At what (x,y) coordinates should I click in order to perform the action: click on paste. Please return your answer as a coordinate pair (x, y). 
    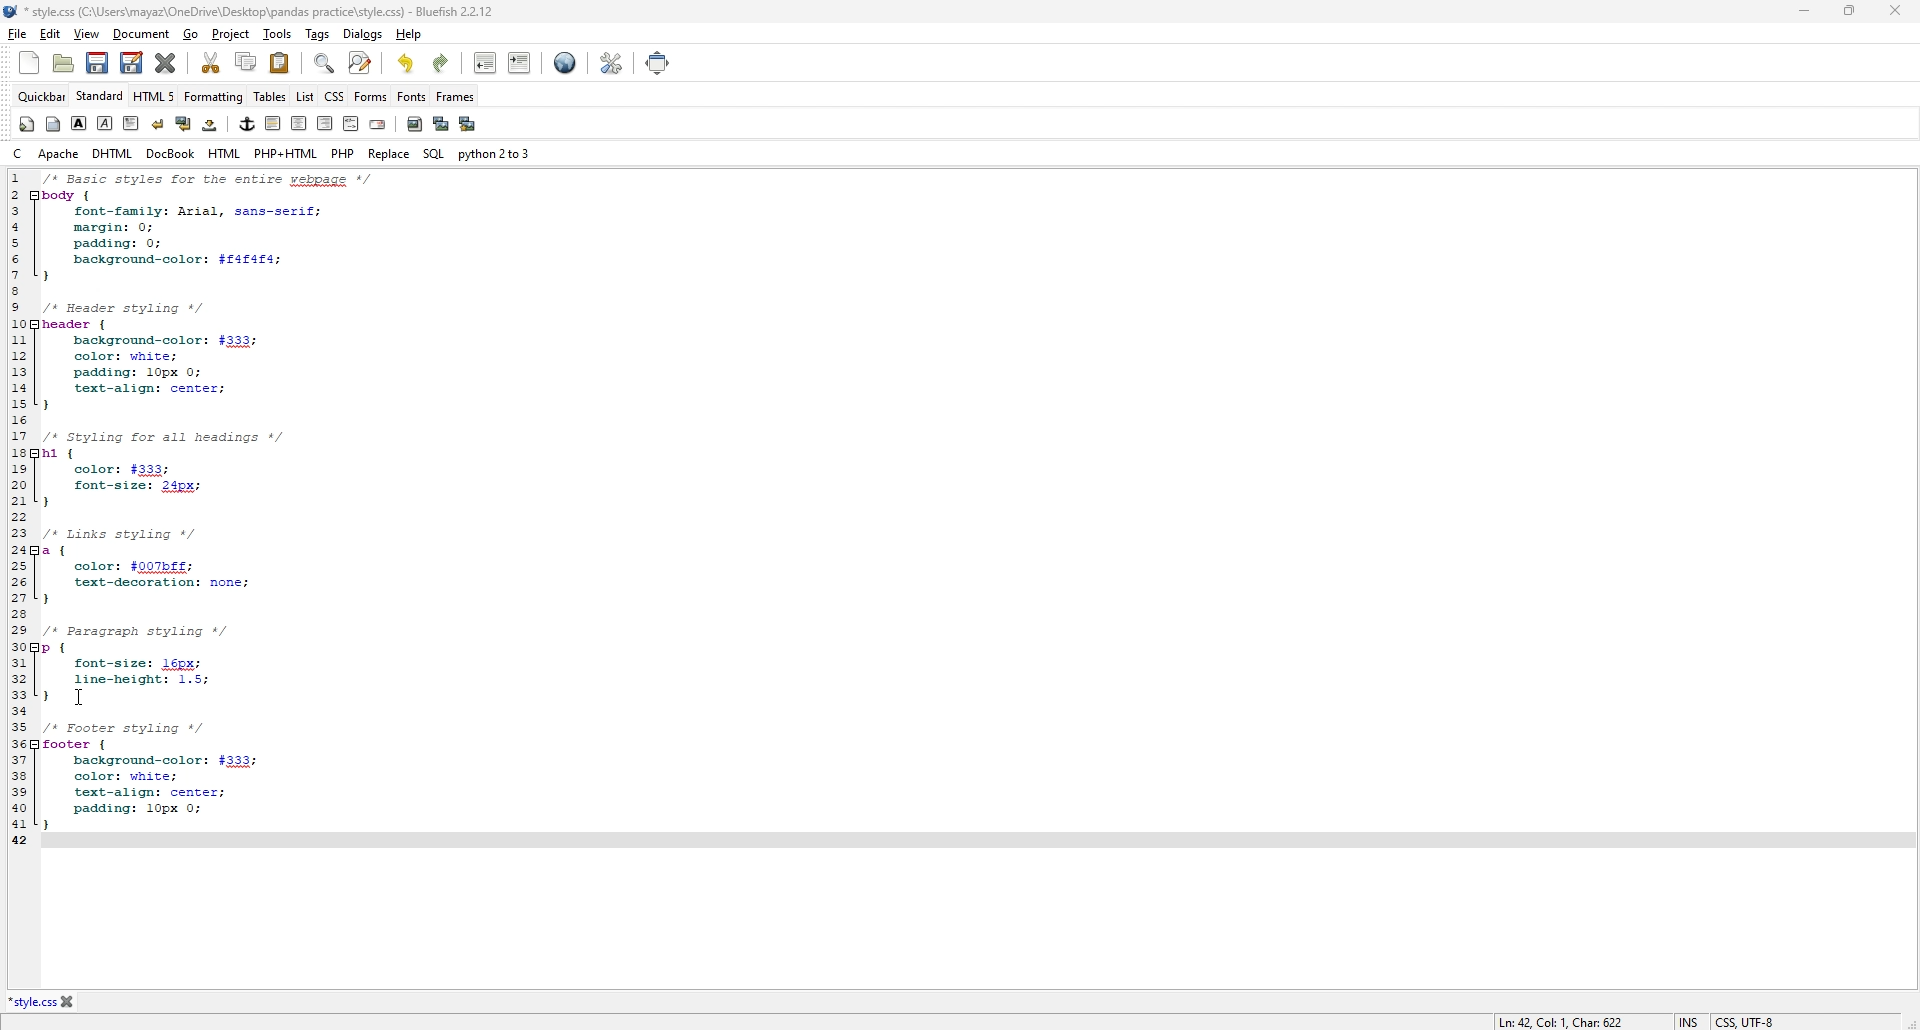
    Looking at the image, I should click on (281, 63).